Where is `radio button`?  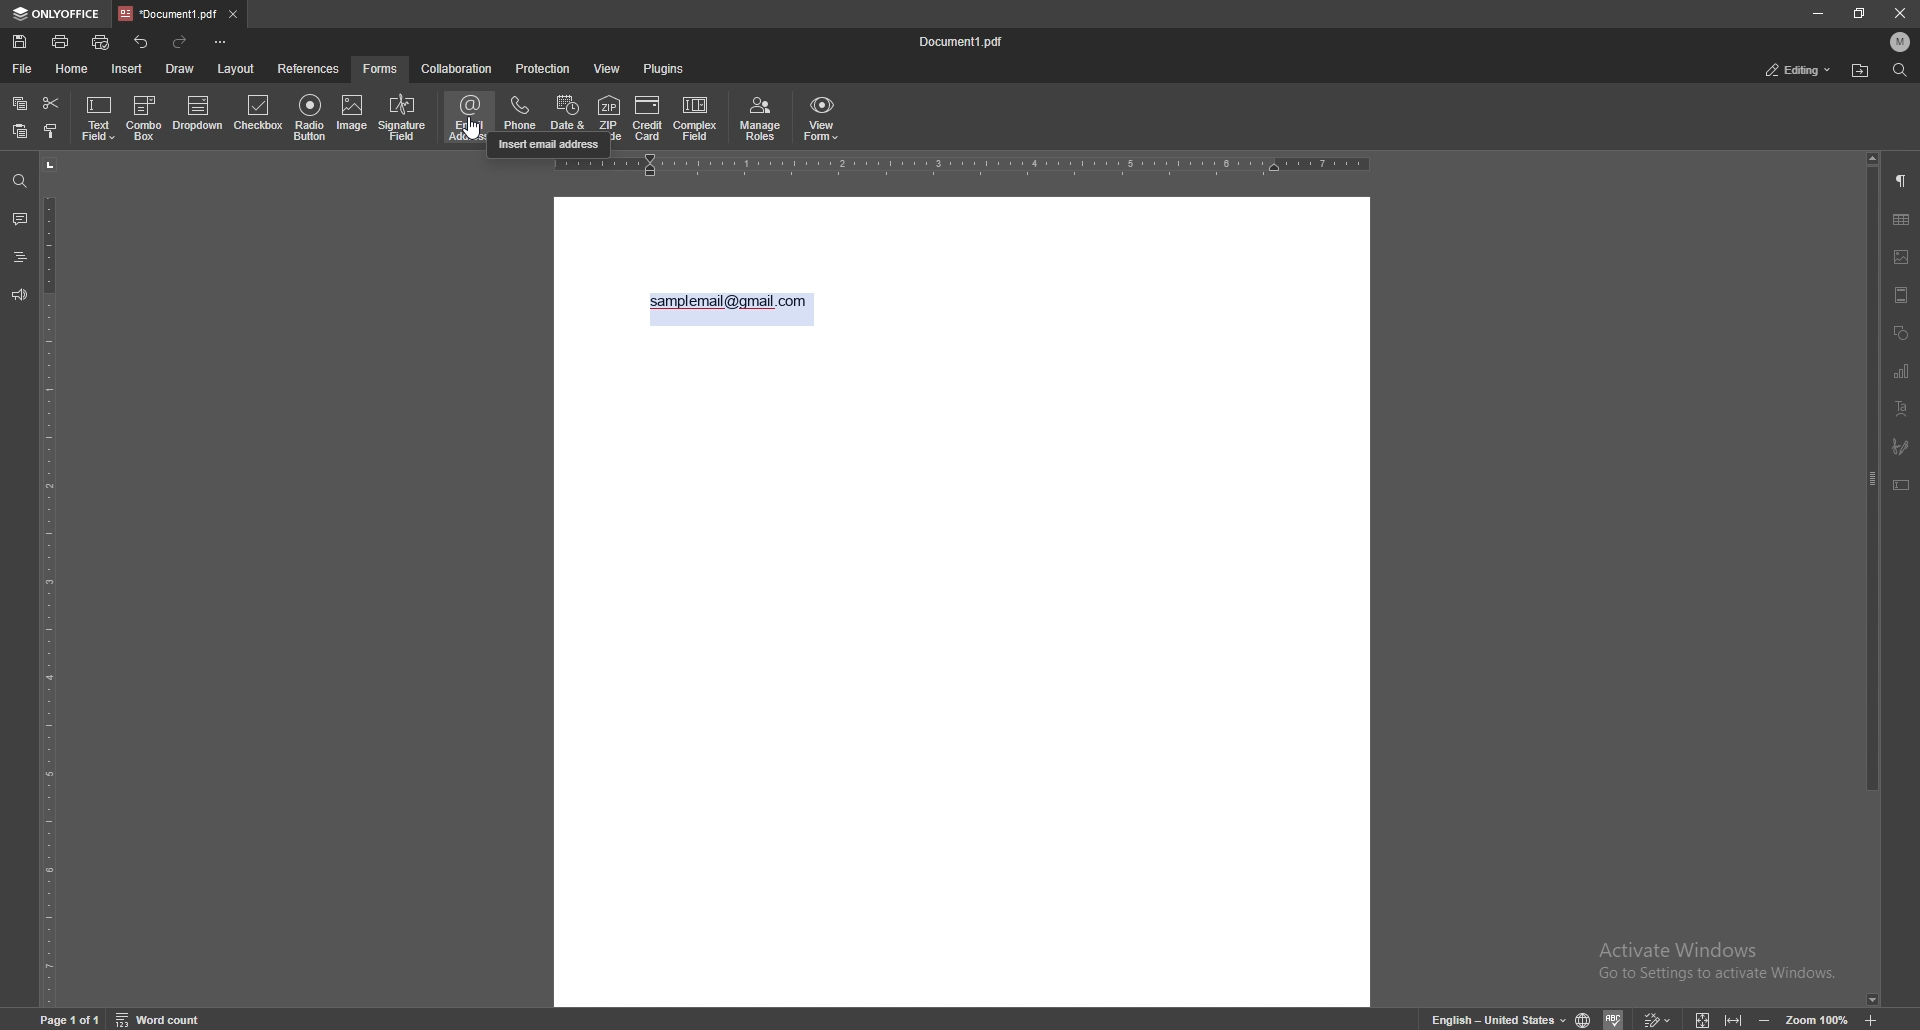
radio button is located at coordinates (311, 117).